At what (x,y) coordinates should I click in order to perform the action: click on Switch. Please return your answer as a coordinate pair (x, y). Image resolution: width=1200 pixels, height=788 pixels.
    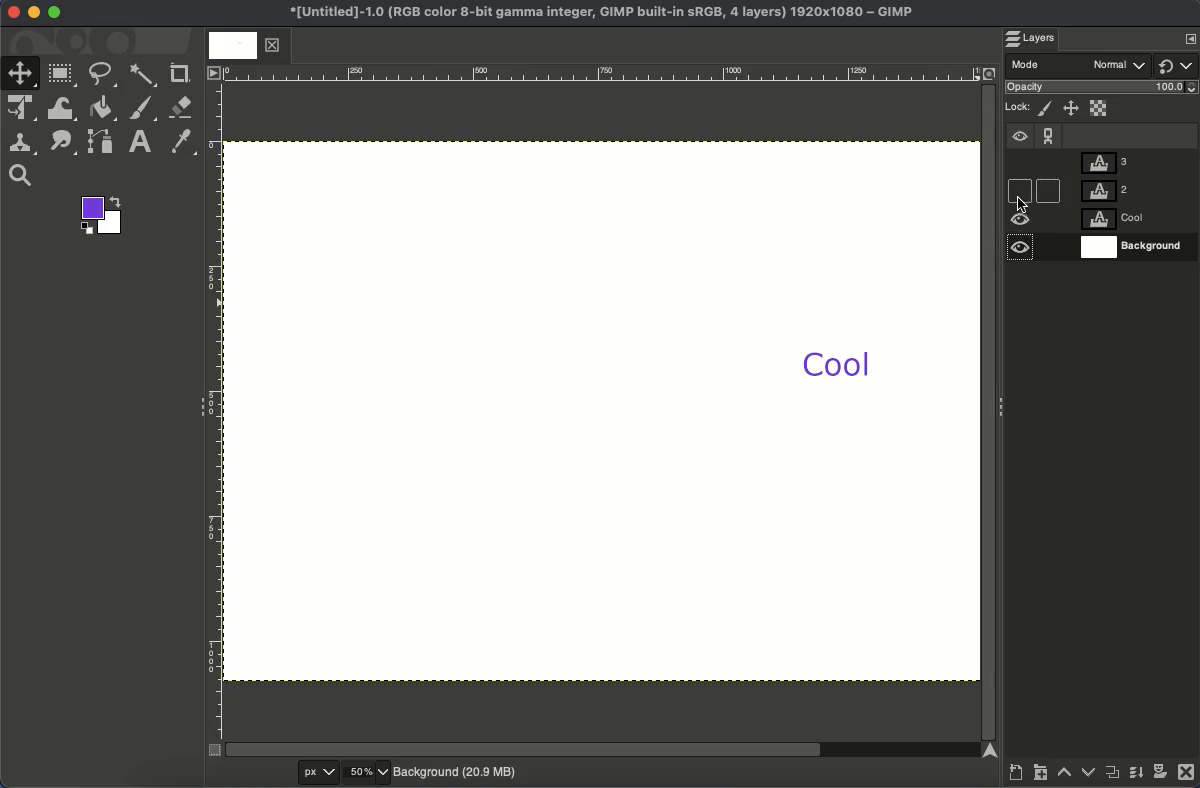
    Looking at the image, I should click on (1177, 65).